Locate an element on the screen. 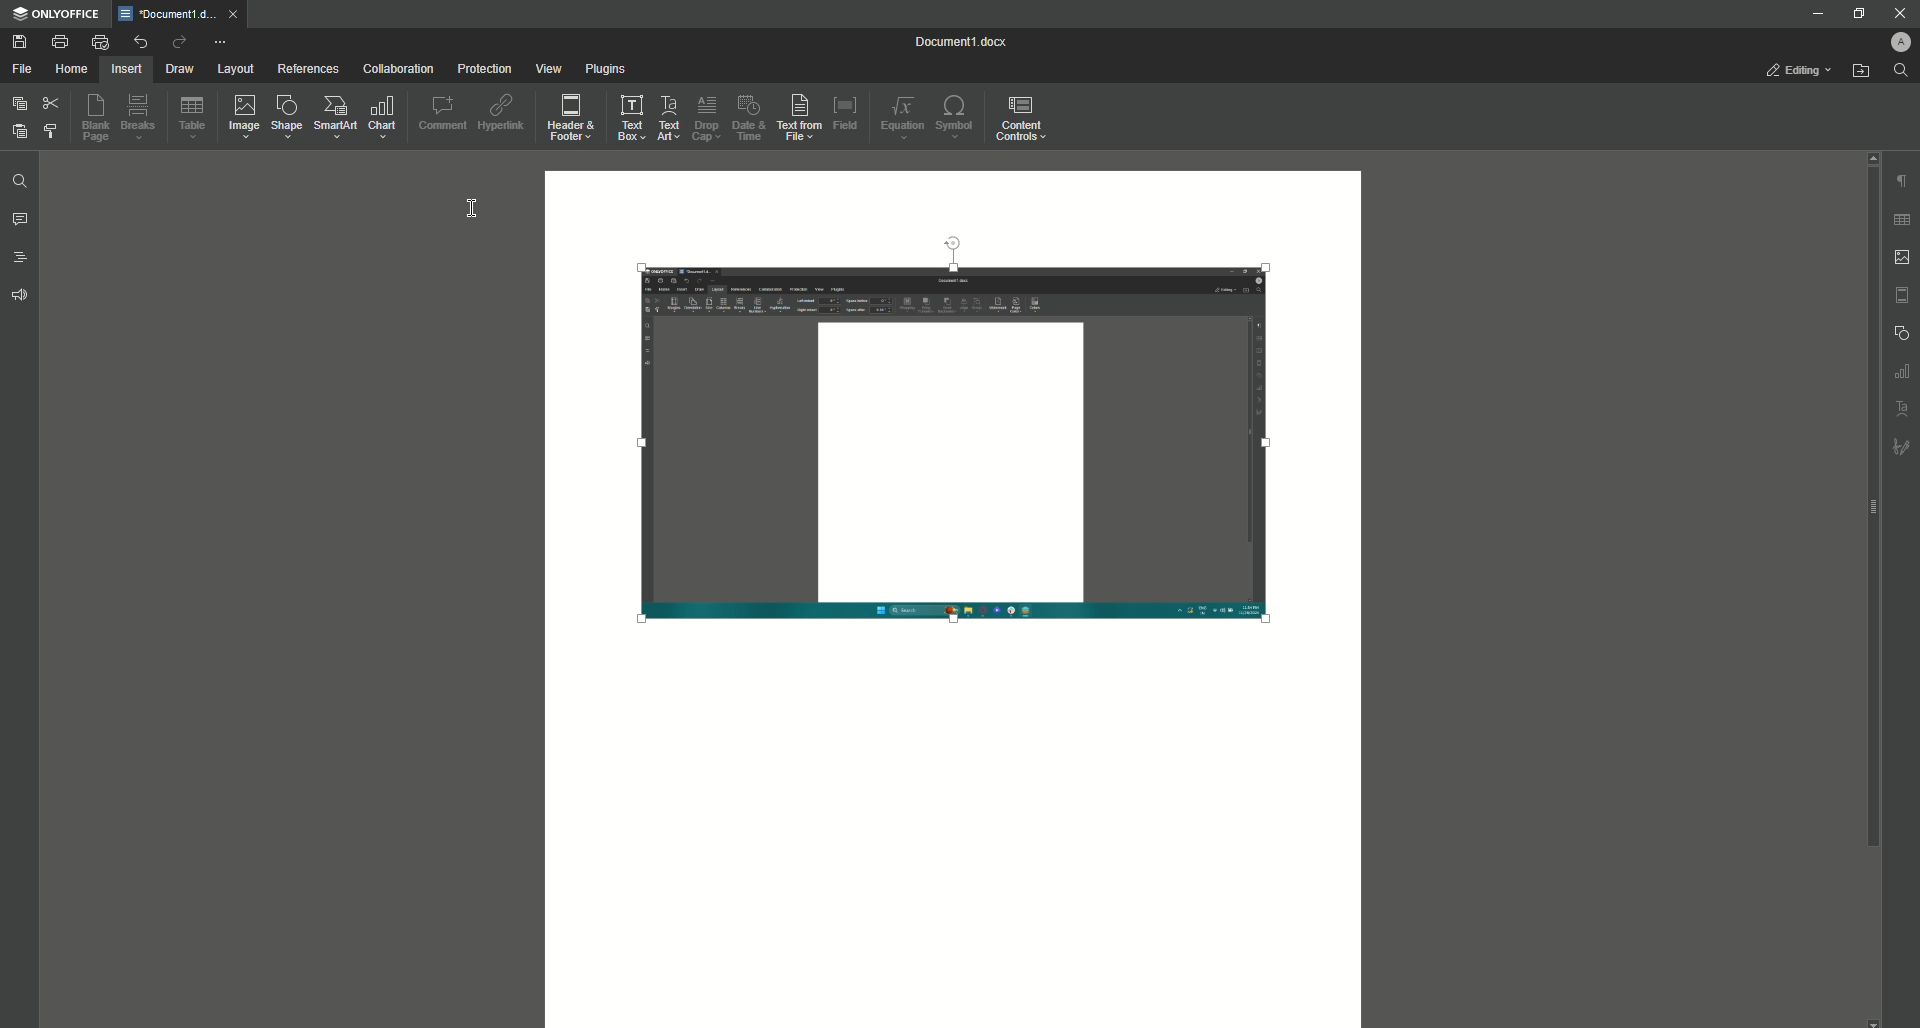 This screenshot has width=1920, height=1028. Copy is located at coordinates (21, 102).